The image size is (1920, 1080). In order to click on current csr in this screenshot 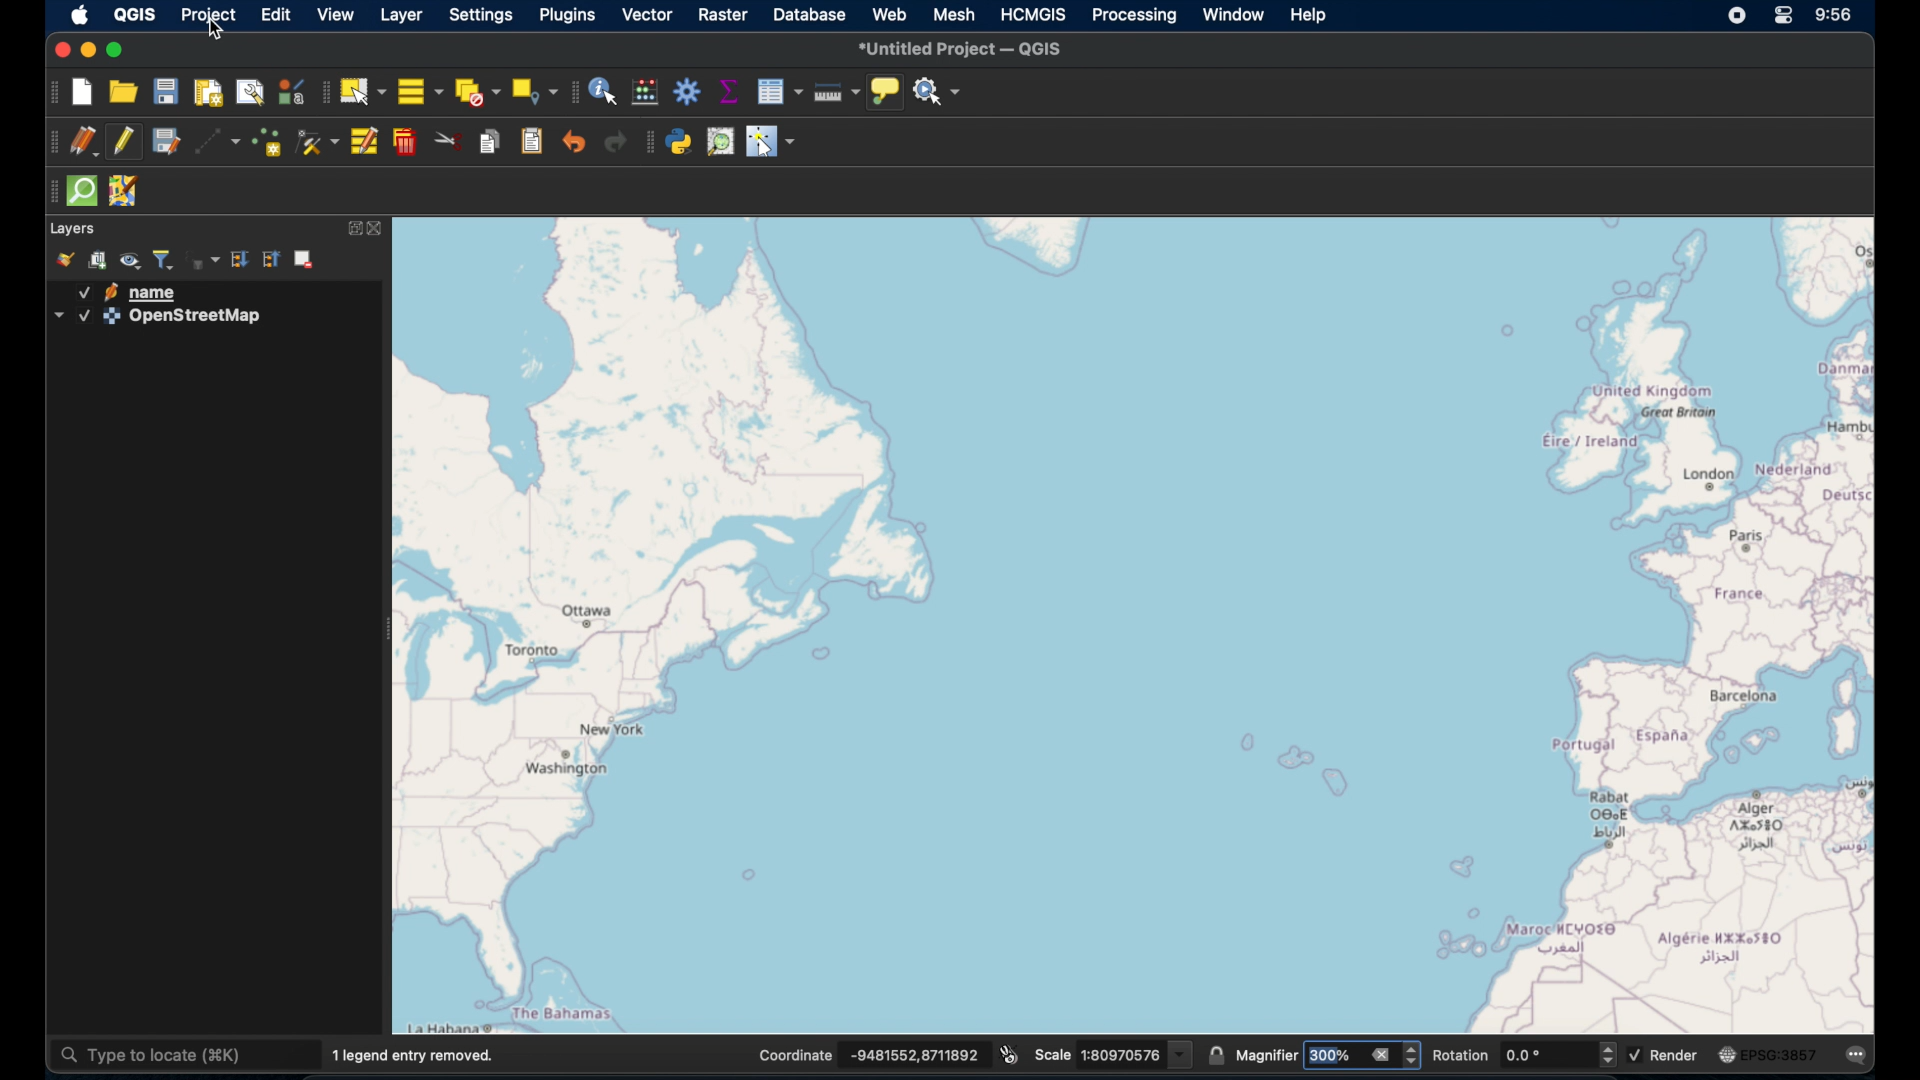, I will do `click(1768, 1055)`.